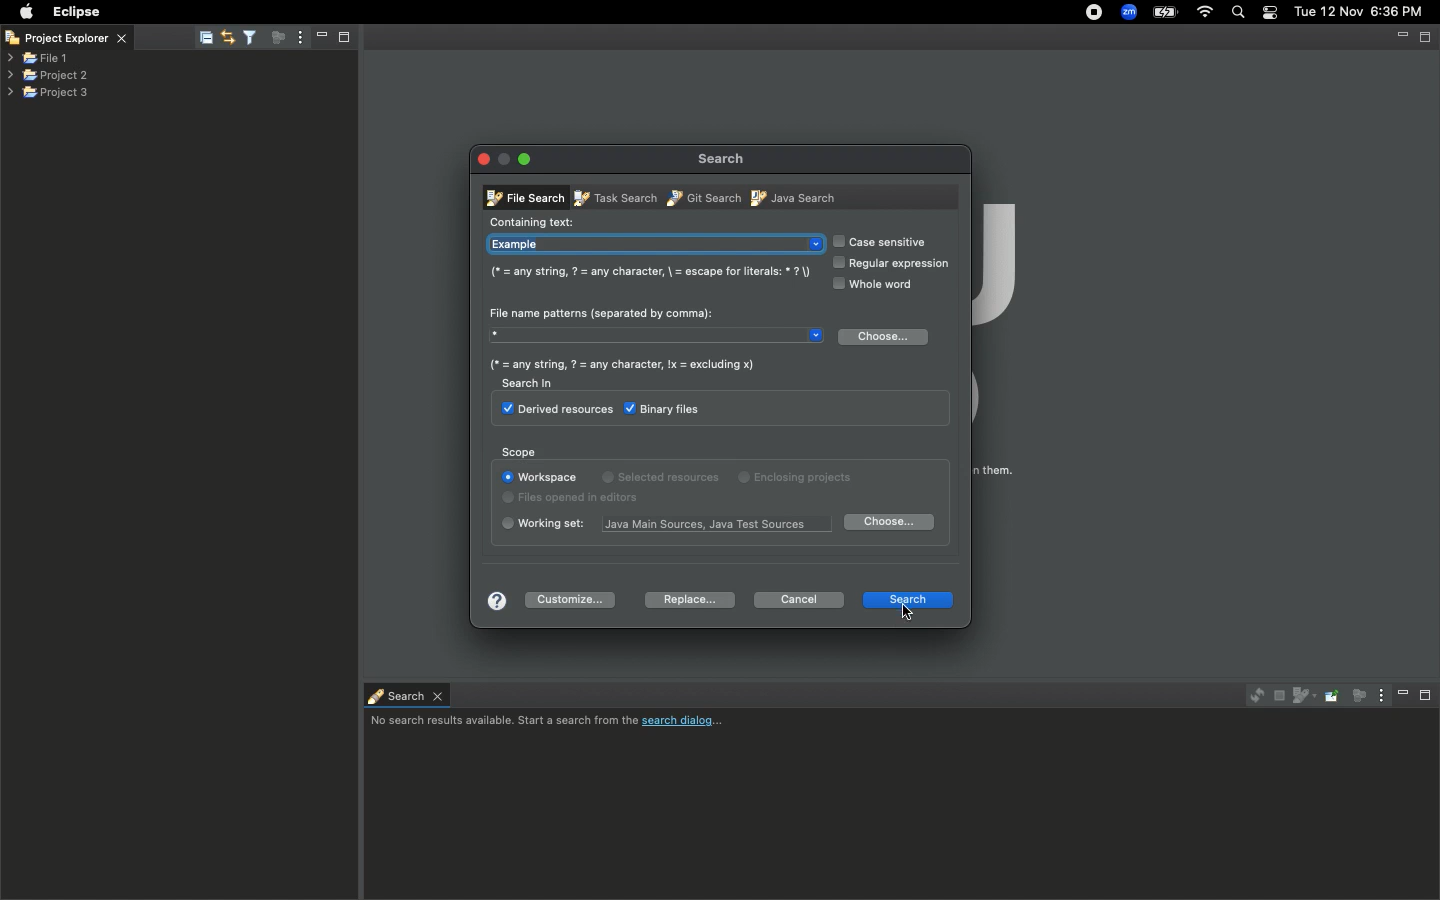 The height and width of the screenshot is (900, 1440). Describe the element at coordinates (541, 478) in the screenshot. I see `Workspace` at that location.